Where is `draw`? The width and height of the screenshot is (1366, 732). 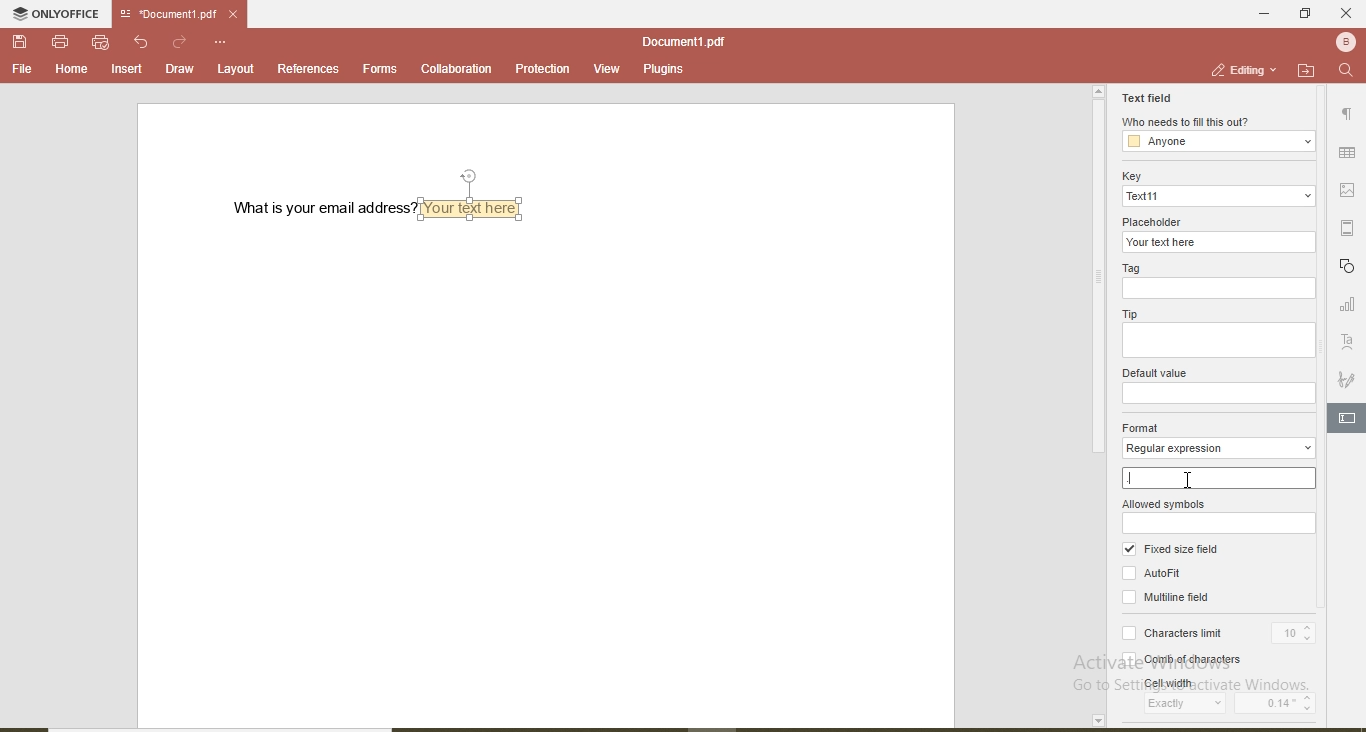
draw is located at coordinates (178, 68).